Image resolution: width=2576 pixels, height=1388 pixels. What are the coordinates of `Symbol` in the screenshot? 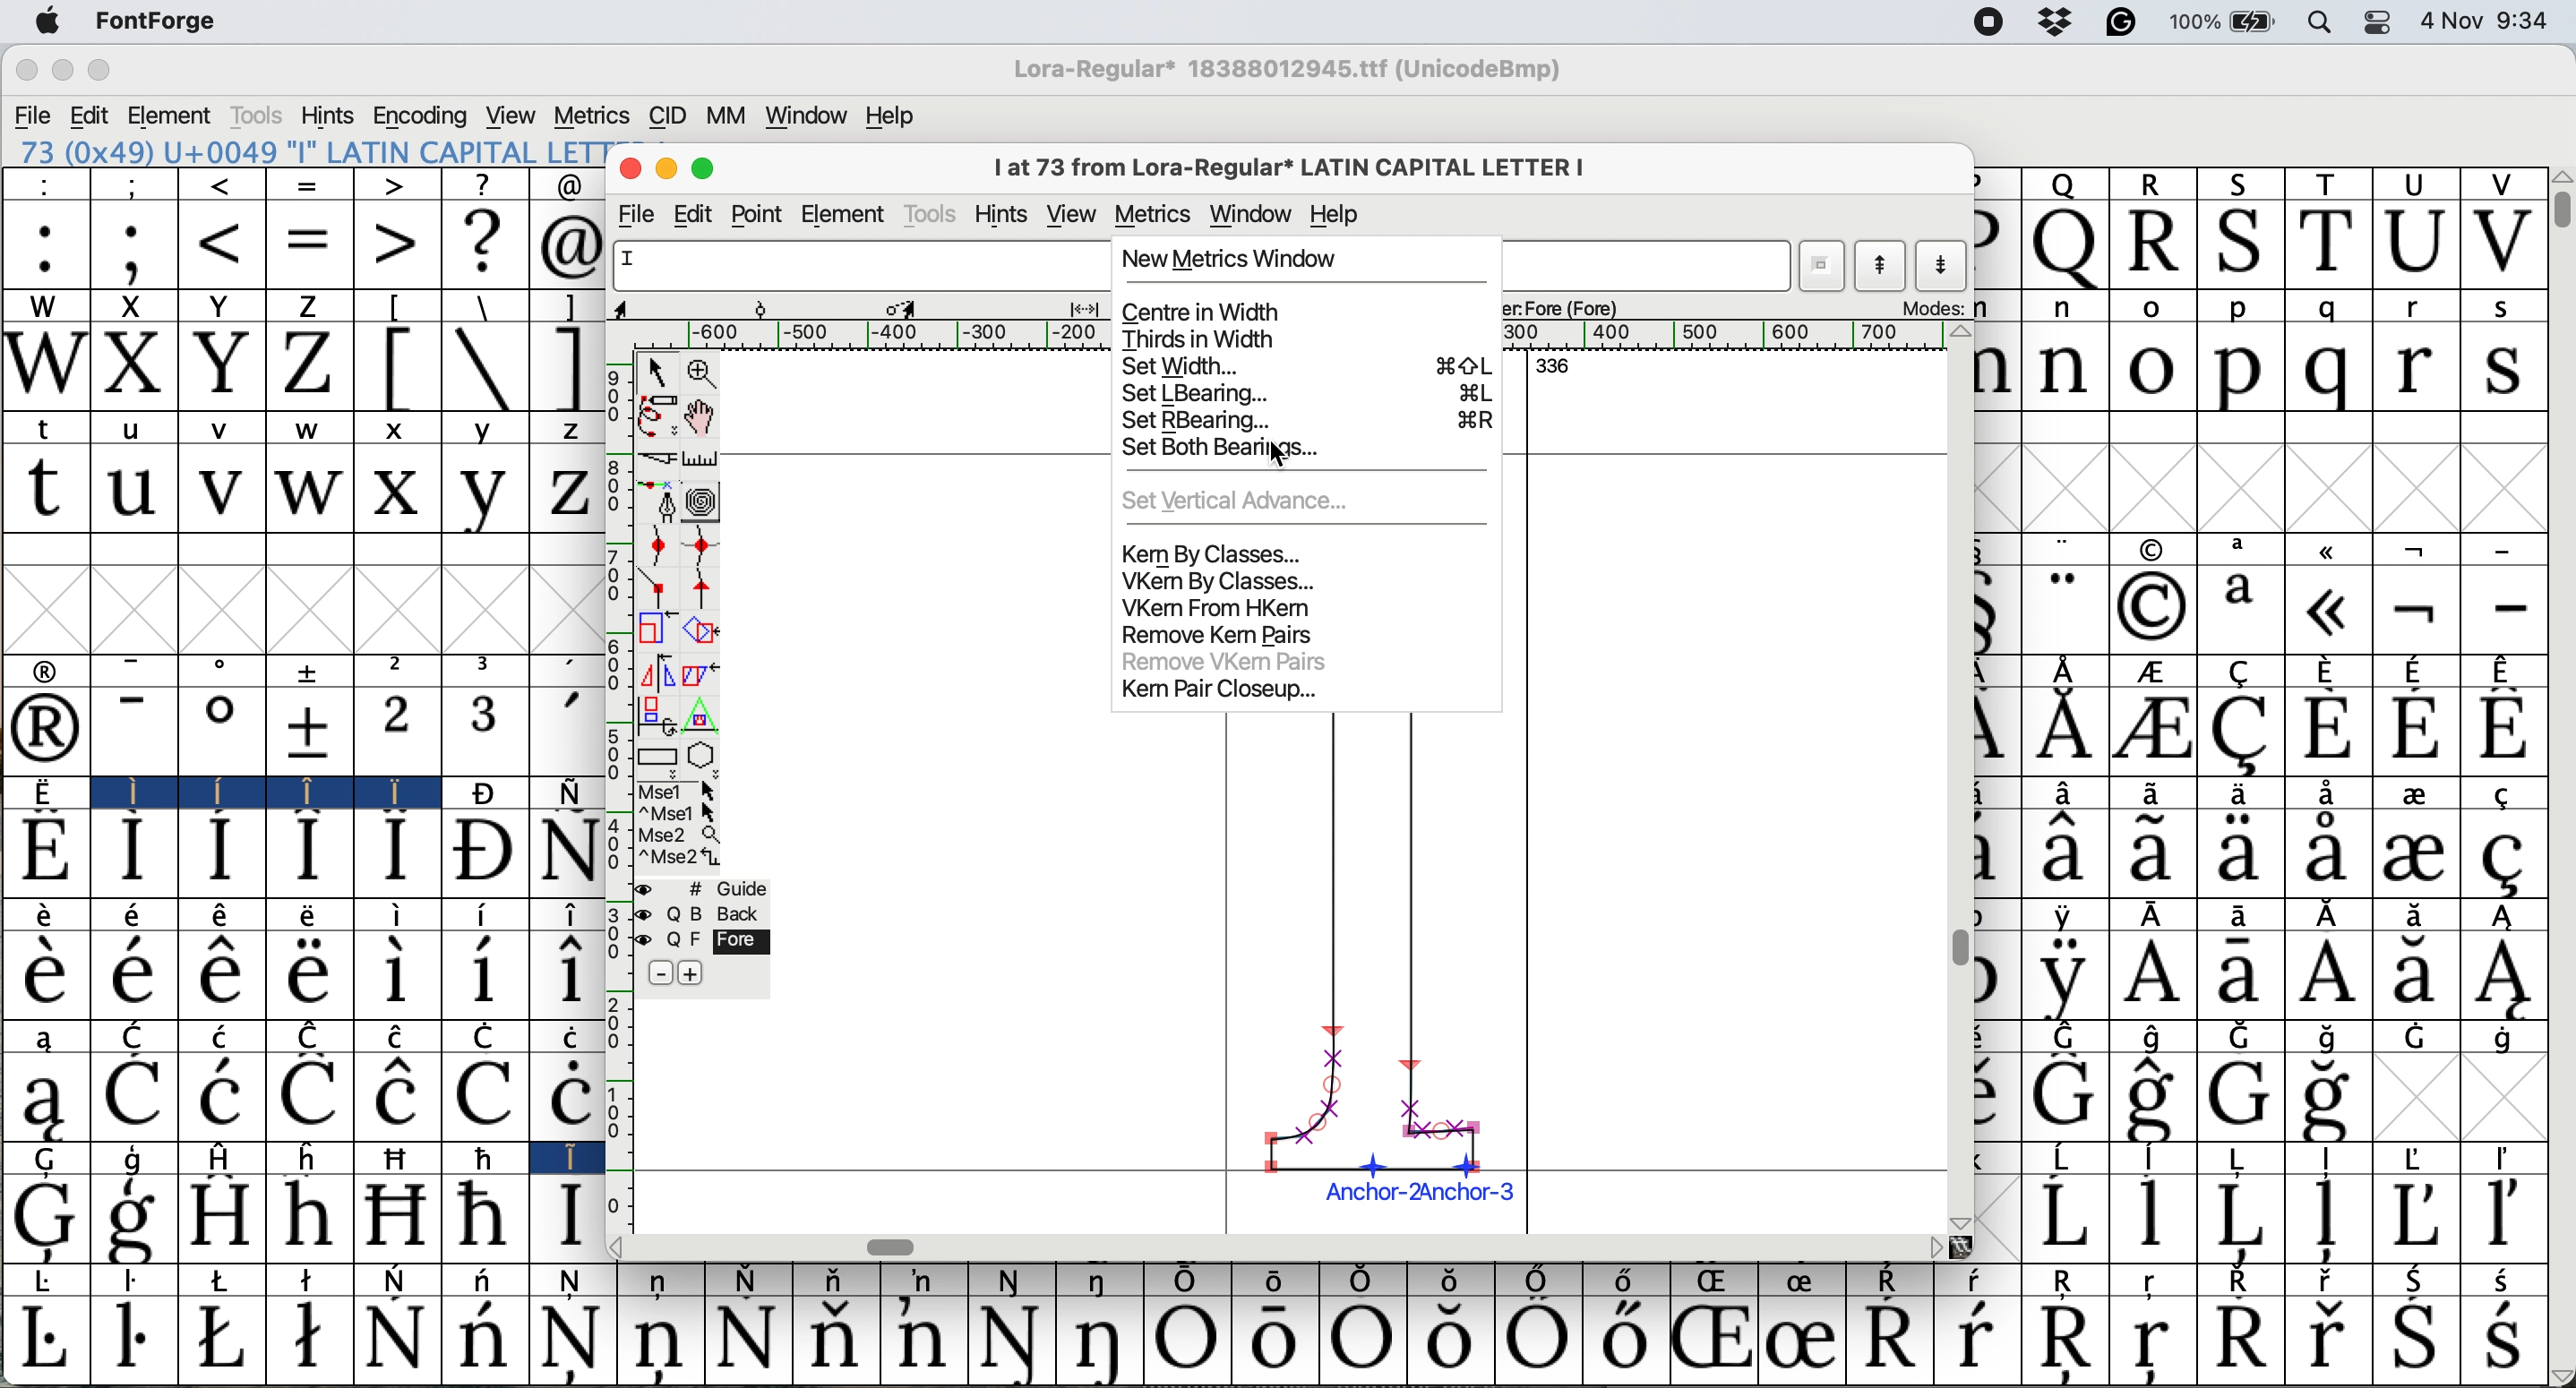 It's located at (1187, 1282).